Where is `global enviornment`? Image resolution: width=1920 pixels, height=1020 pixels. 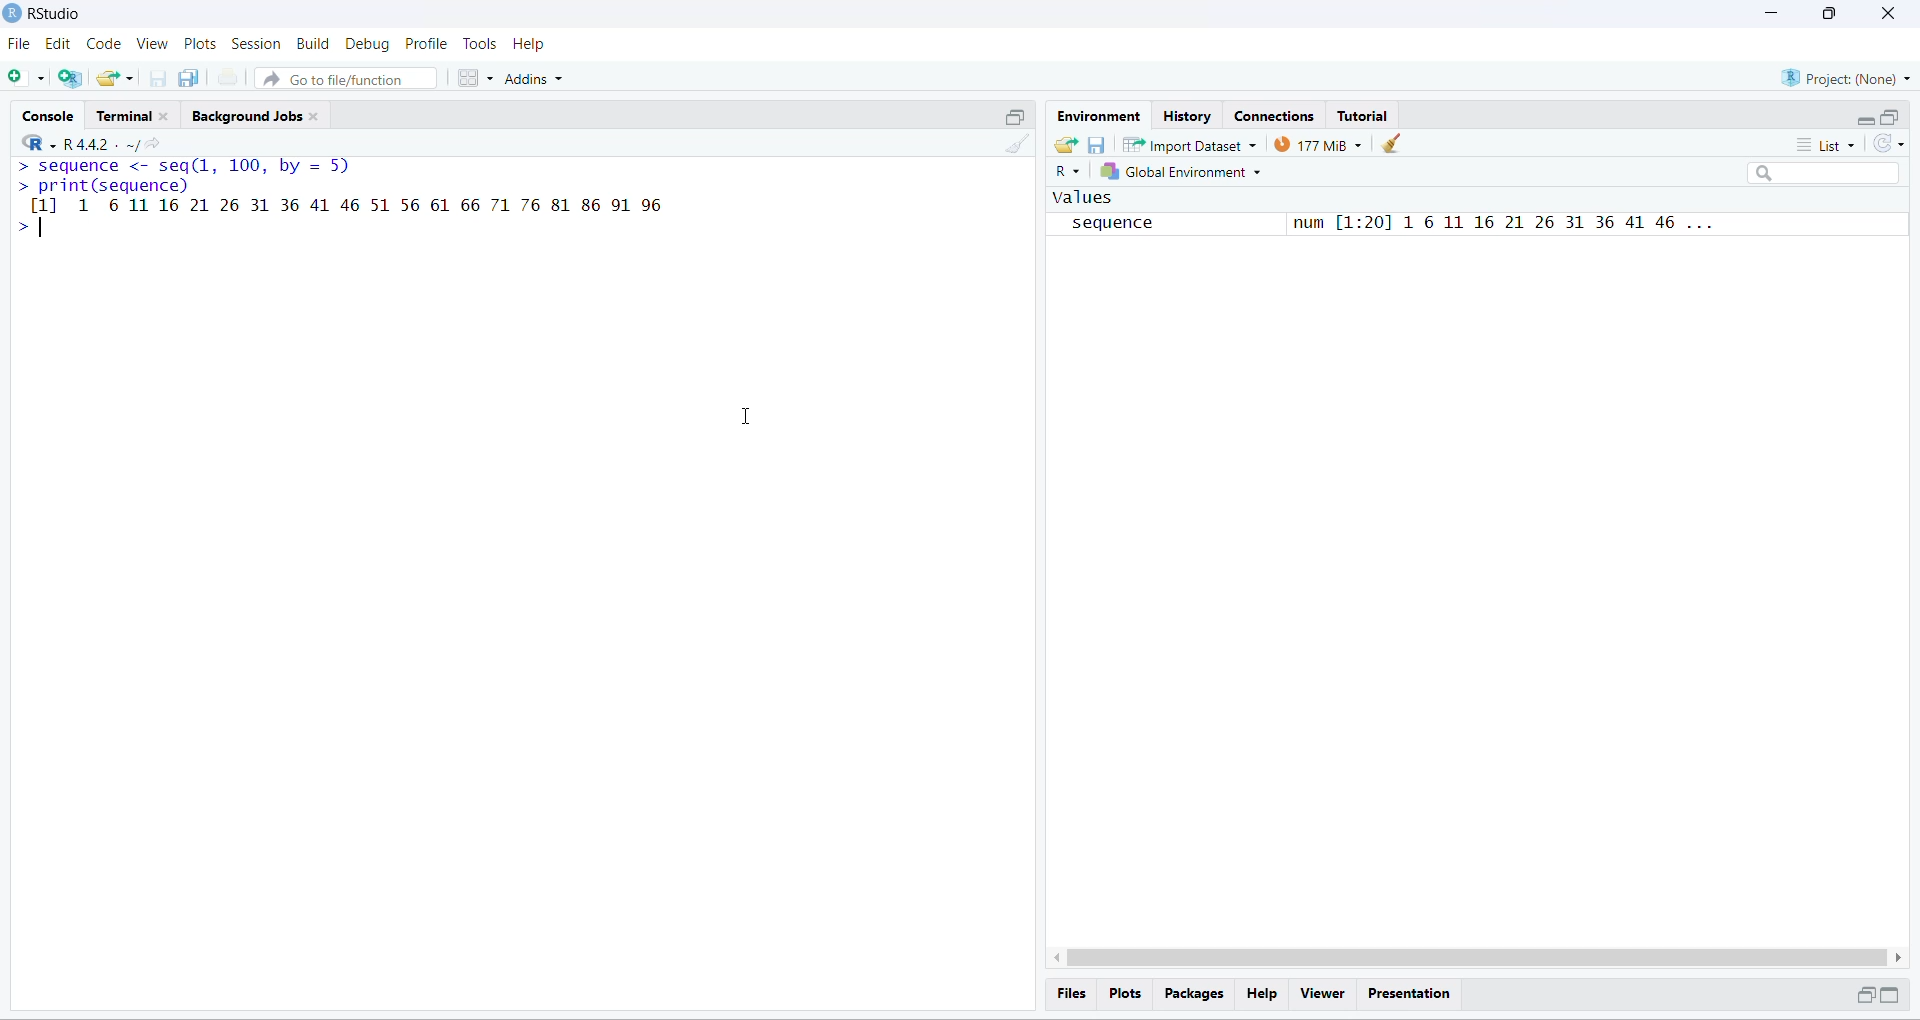 global enviornment is located at coordinates (1185, 171).